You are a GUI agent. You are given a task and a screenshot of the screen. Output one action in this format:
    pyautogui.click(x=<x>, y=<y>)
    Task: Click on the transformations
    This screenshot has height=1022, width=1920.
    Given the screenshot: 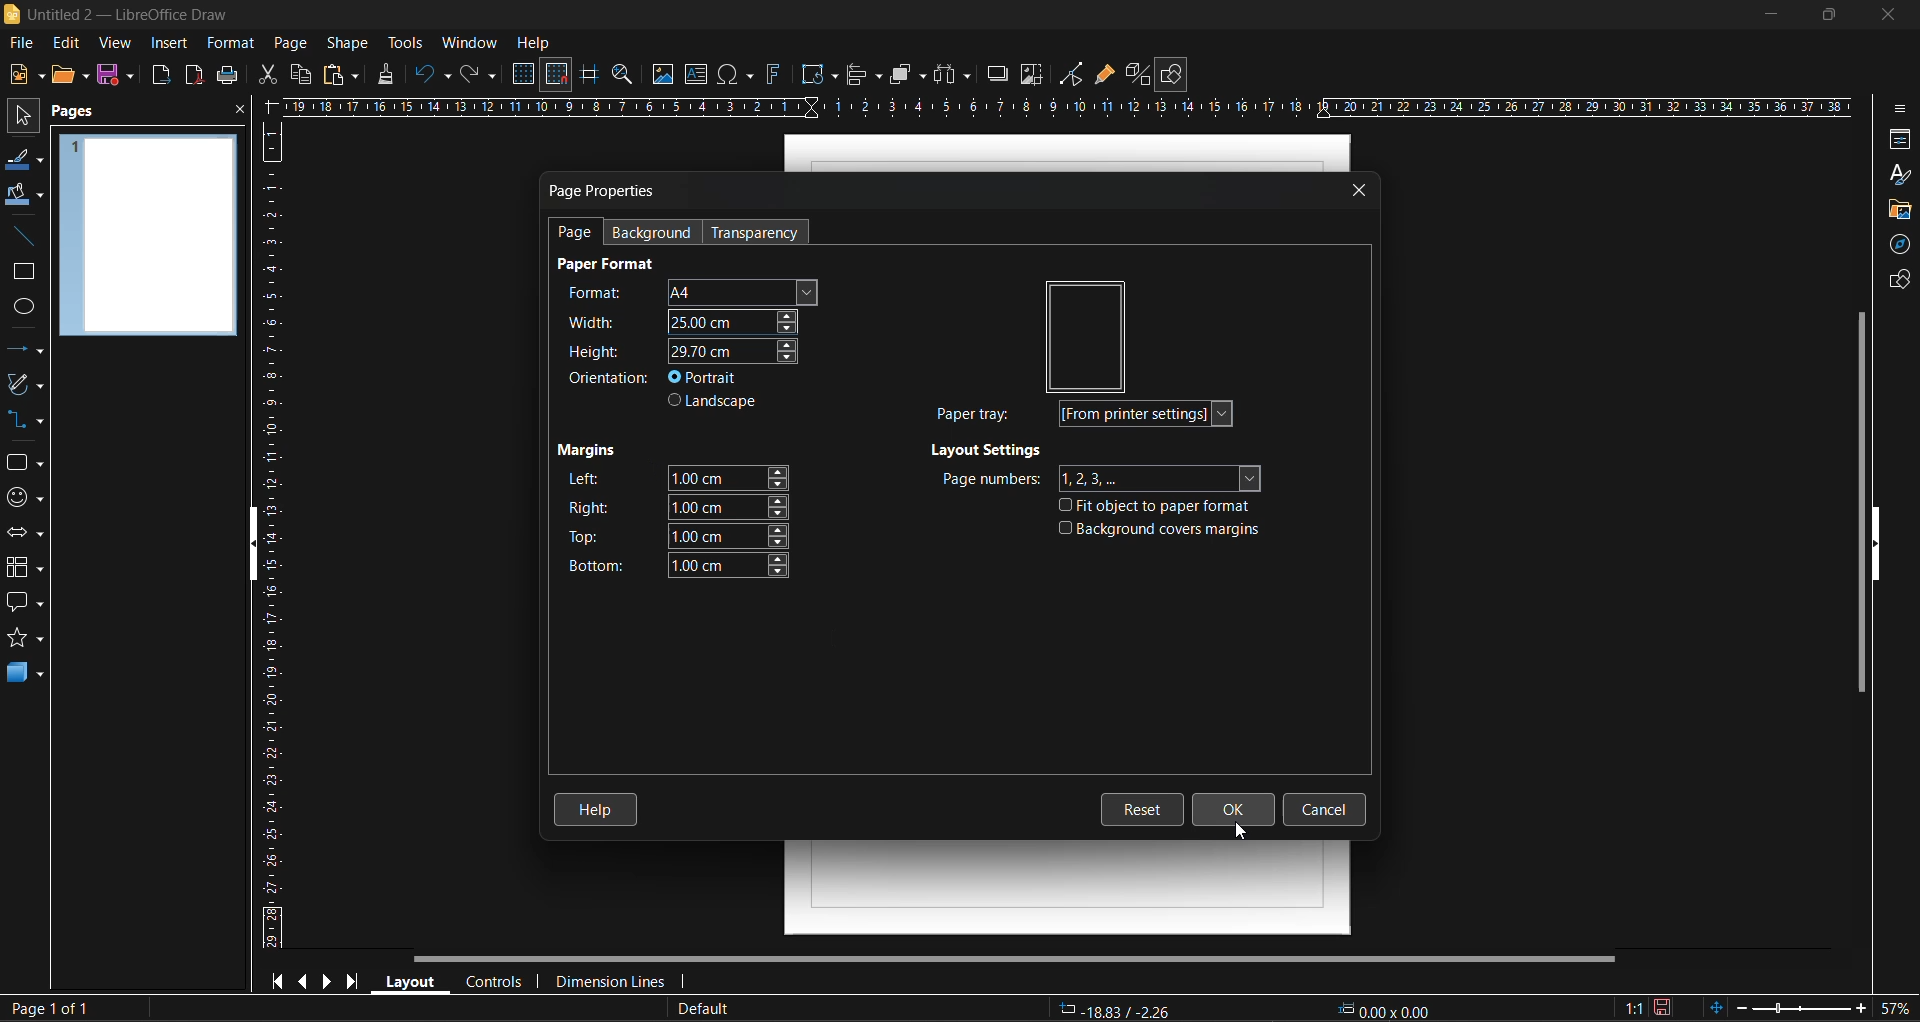 What is the action you would take?
    pyautogui.click(x=820, y=74)
    